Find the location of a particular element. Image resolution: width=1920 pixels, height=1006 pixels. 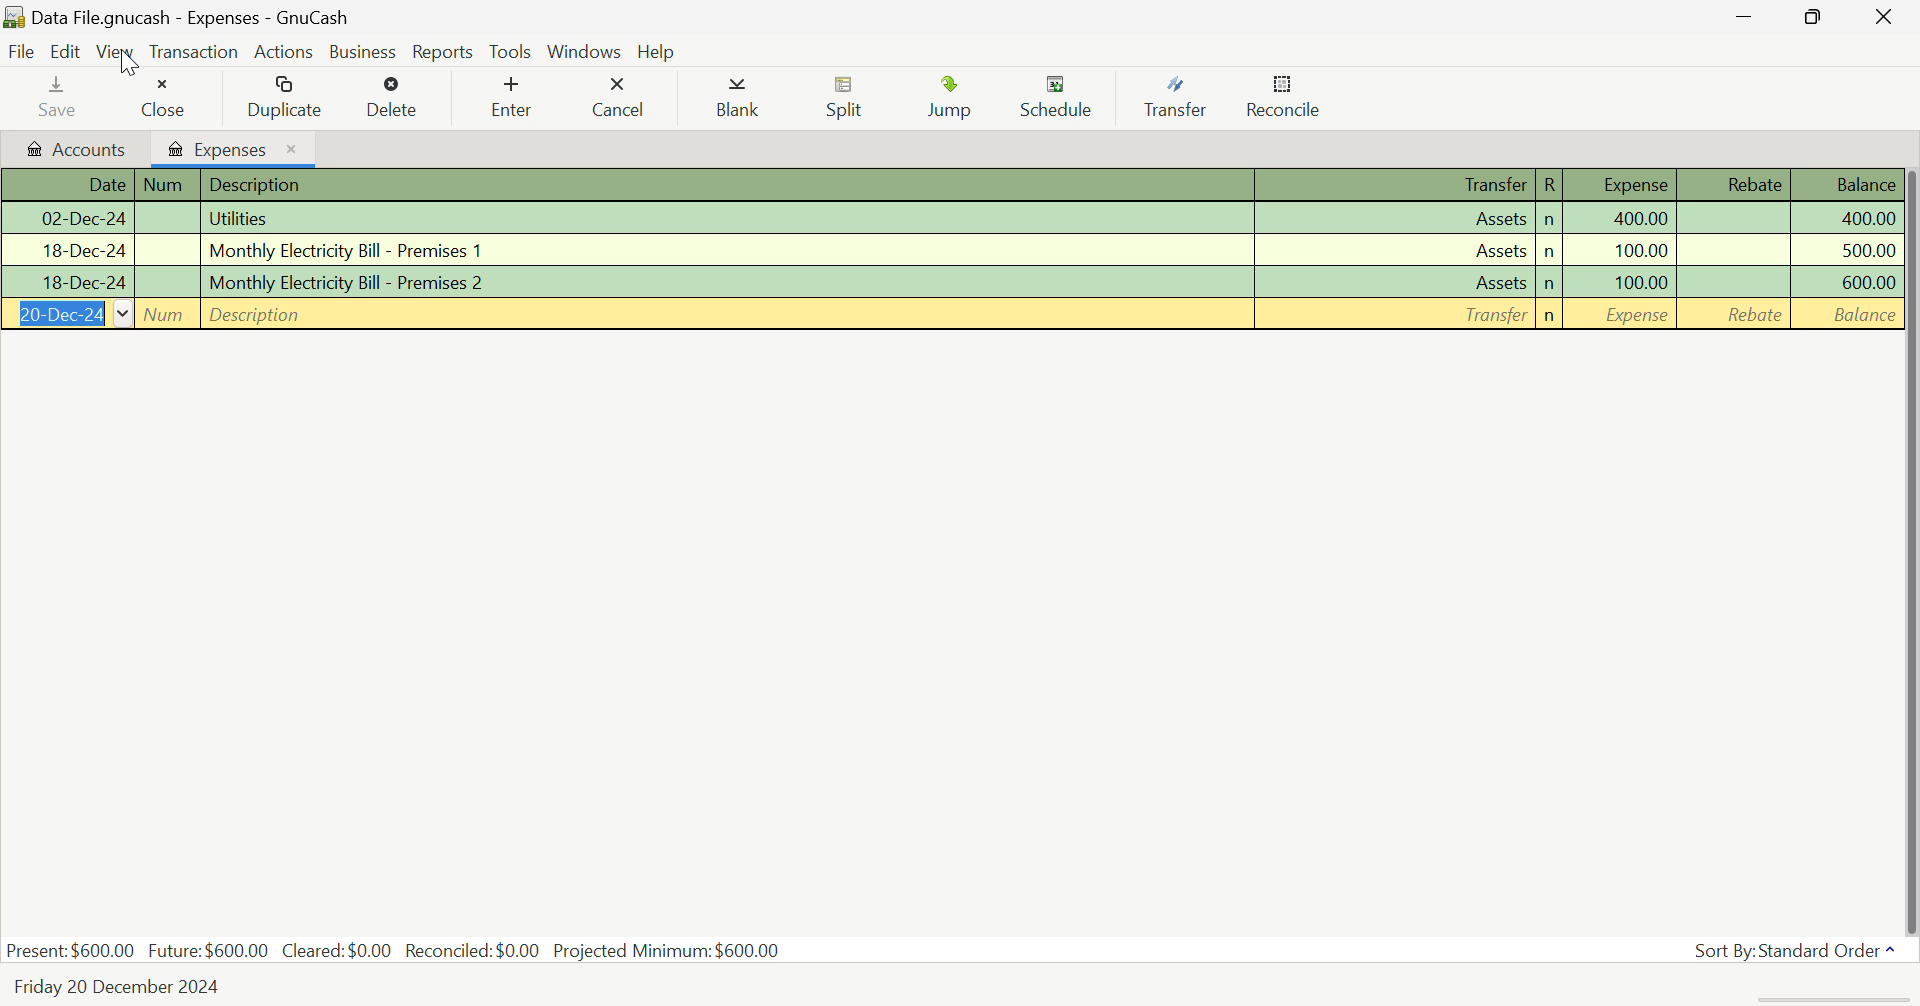

n is located at coordinates (1550, 252).